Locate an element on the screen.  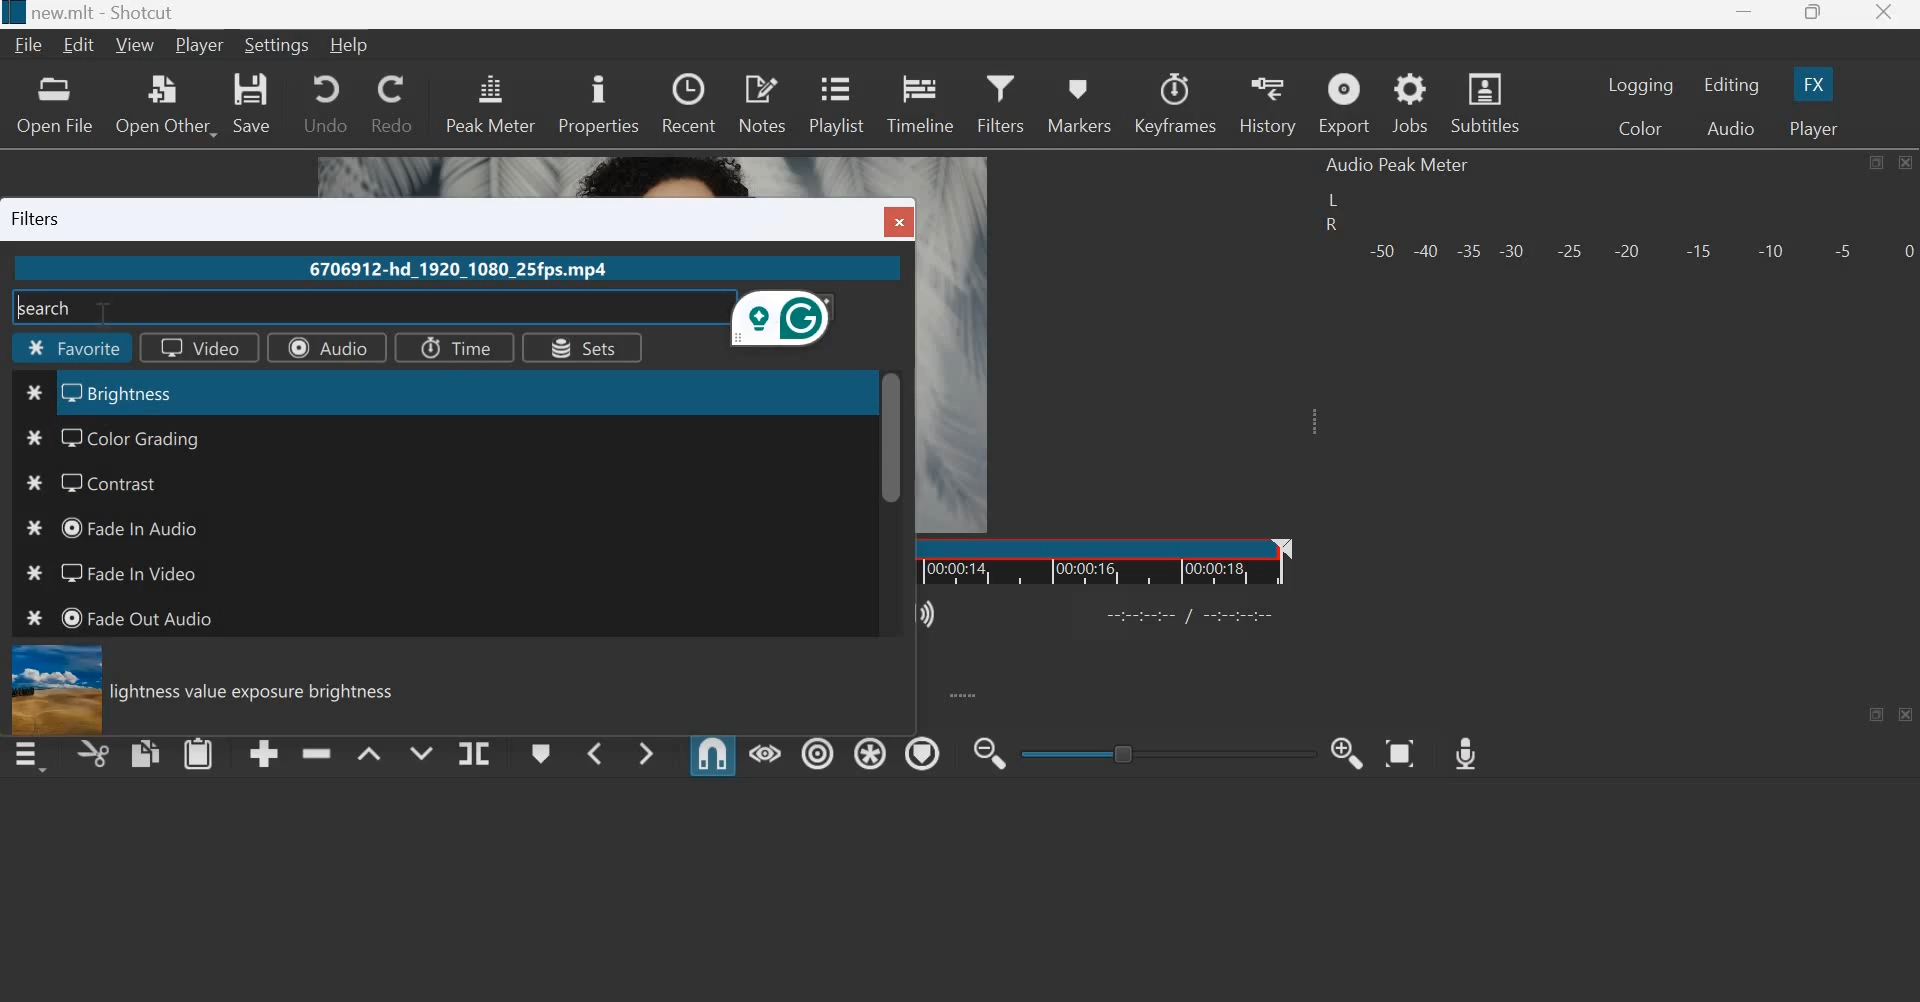
Split at playhead is located at coordinates (473, 754).